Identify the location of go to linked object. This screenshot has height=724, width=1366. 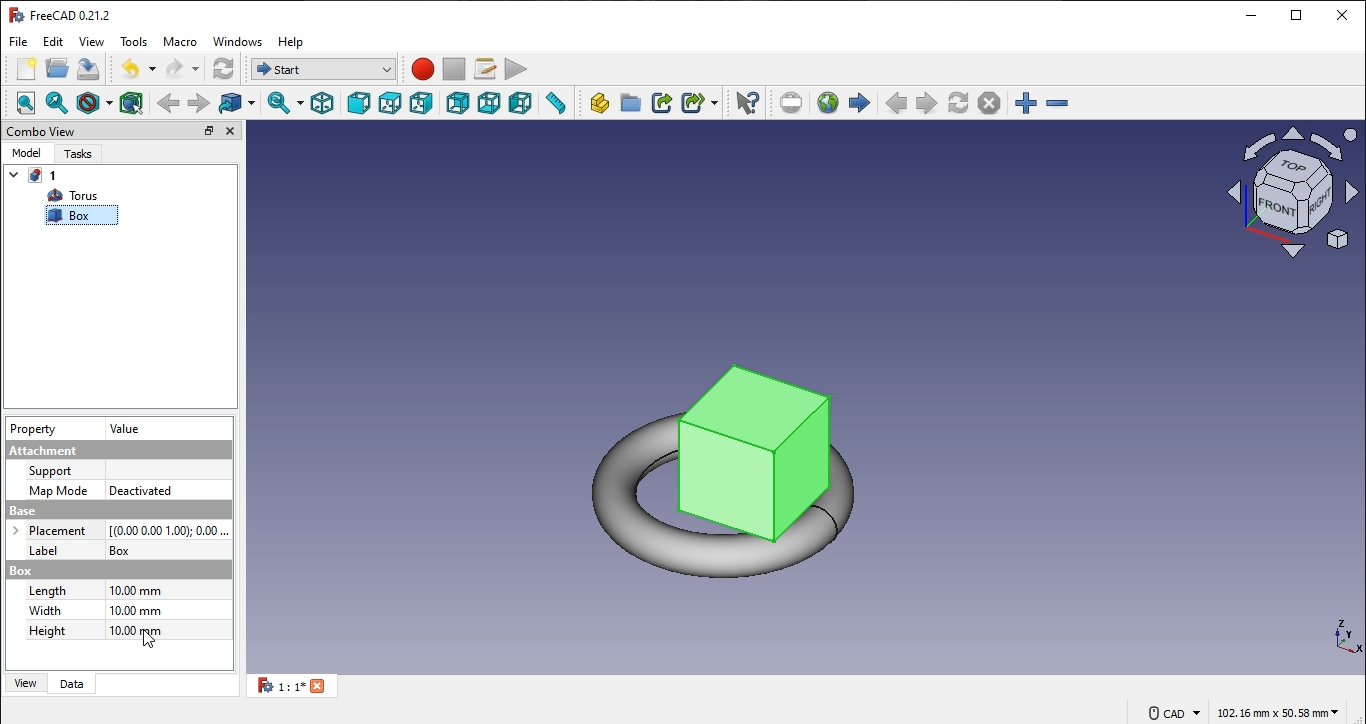
(238, 103).